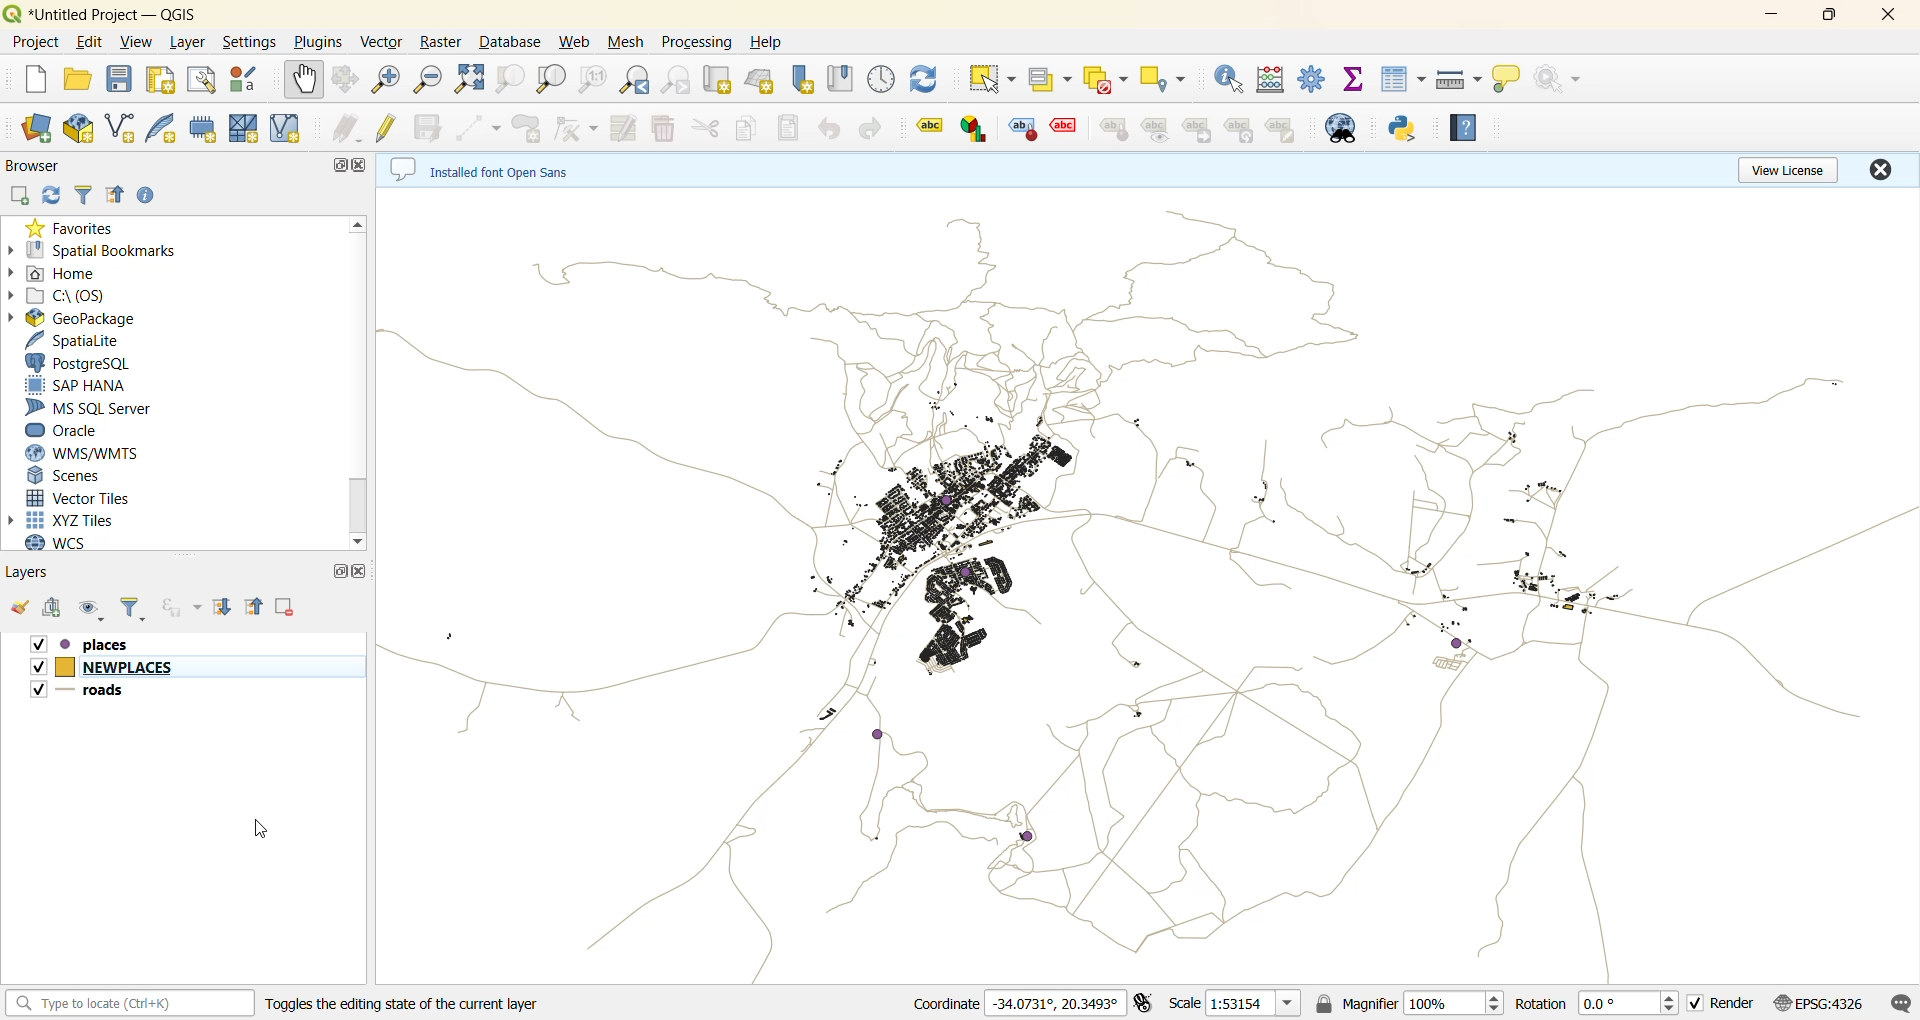 The image size is (1920, 1020). Describe the element at coordinates (54, 195) in the screenshot. I see `refresh` at that location.